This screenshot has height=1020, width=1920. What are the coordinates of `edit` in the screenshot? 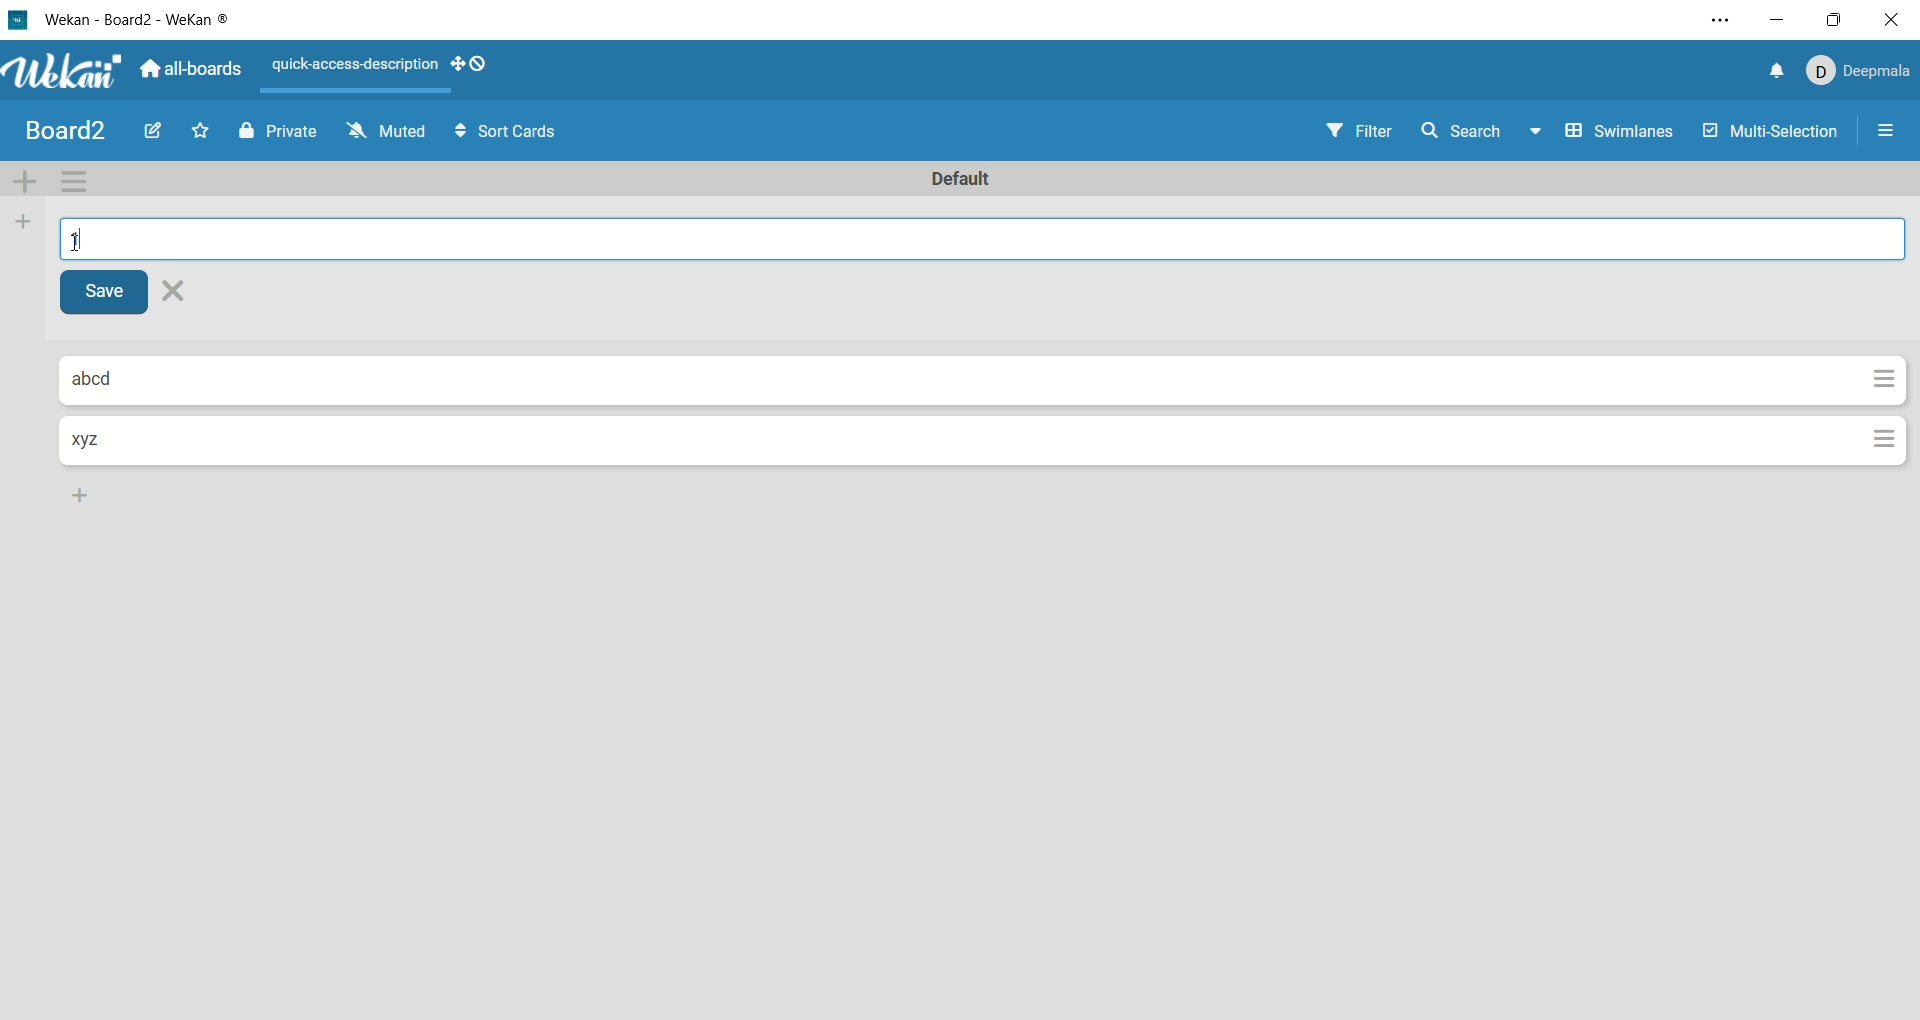 It's located at (154, 133).